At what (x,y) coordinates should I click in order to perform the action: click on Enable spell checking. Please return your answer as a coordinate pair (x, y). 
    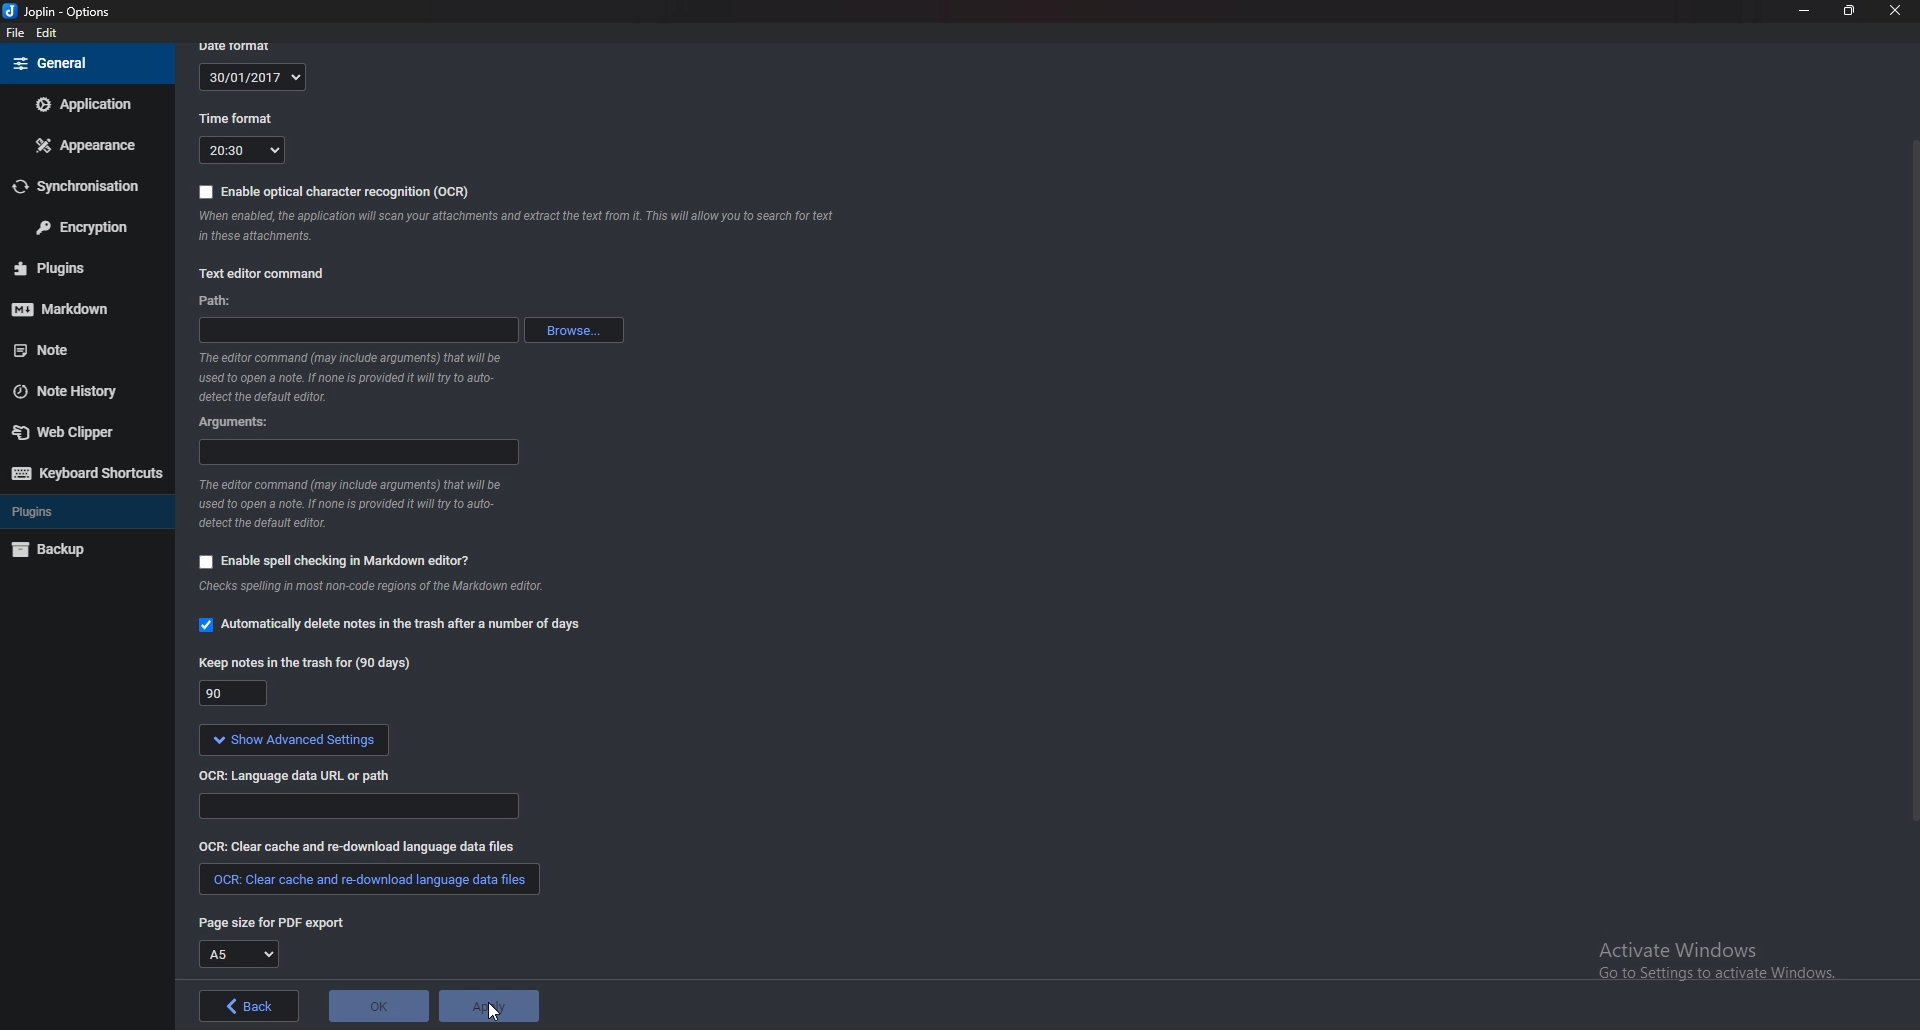
    Looking at the image, I should click on (335, 561).